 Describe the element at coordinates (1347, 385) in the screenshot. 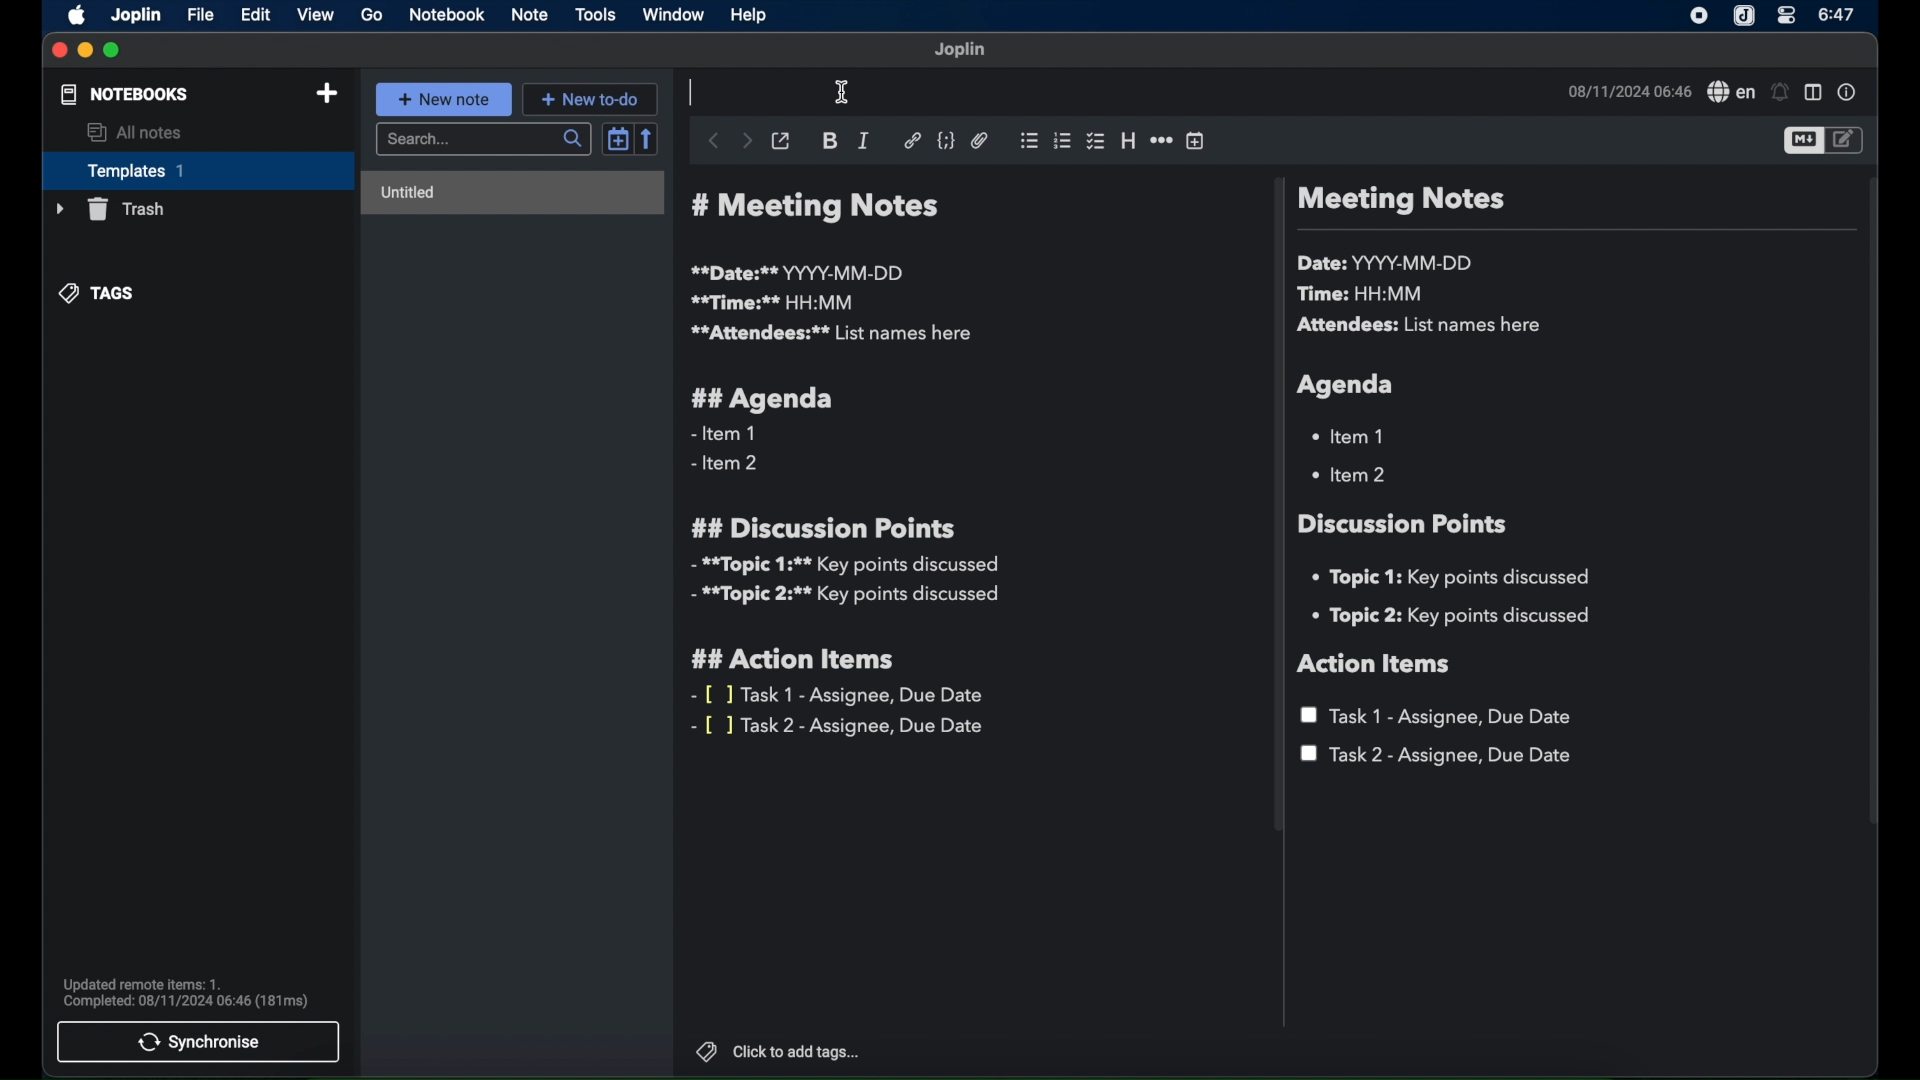

I see `agenda` at that location.